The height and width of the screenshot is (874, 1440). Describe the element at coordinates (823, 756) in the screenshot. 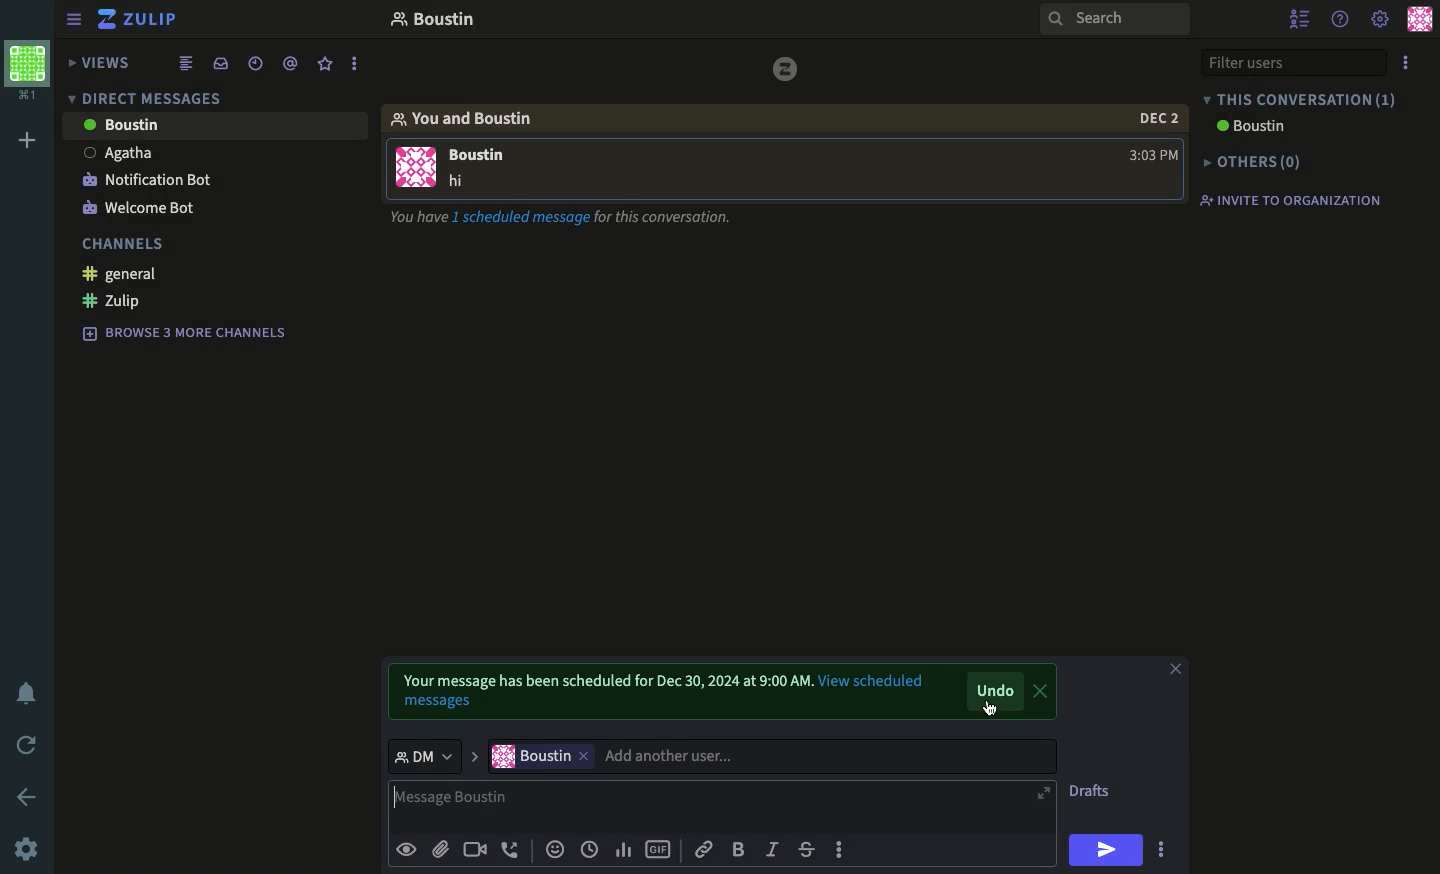

I see `add another user` at that location.